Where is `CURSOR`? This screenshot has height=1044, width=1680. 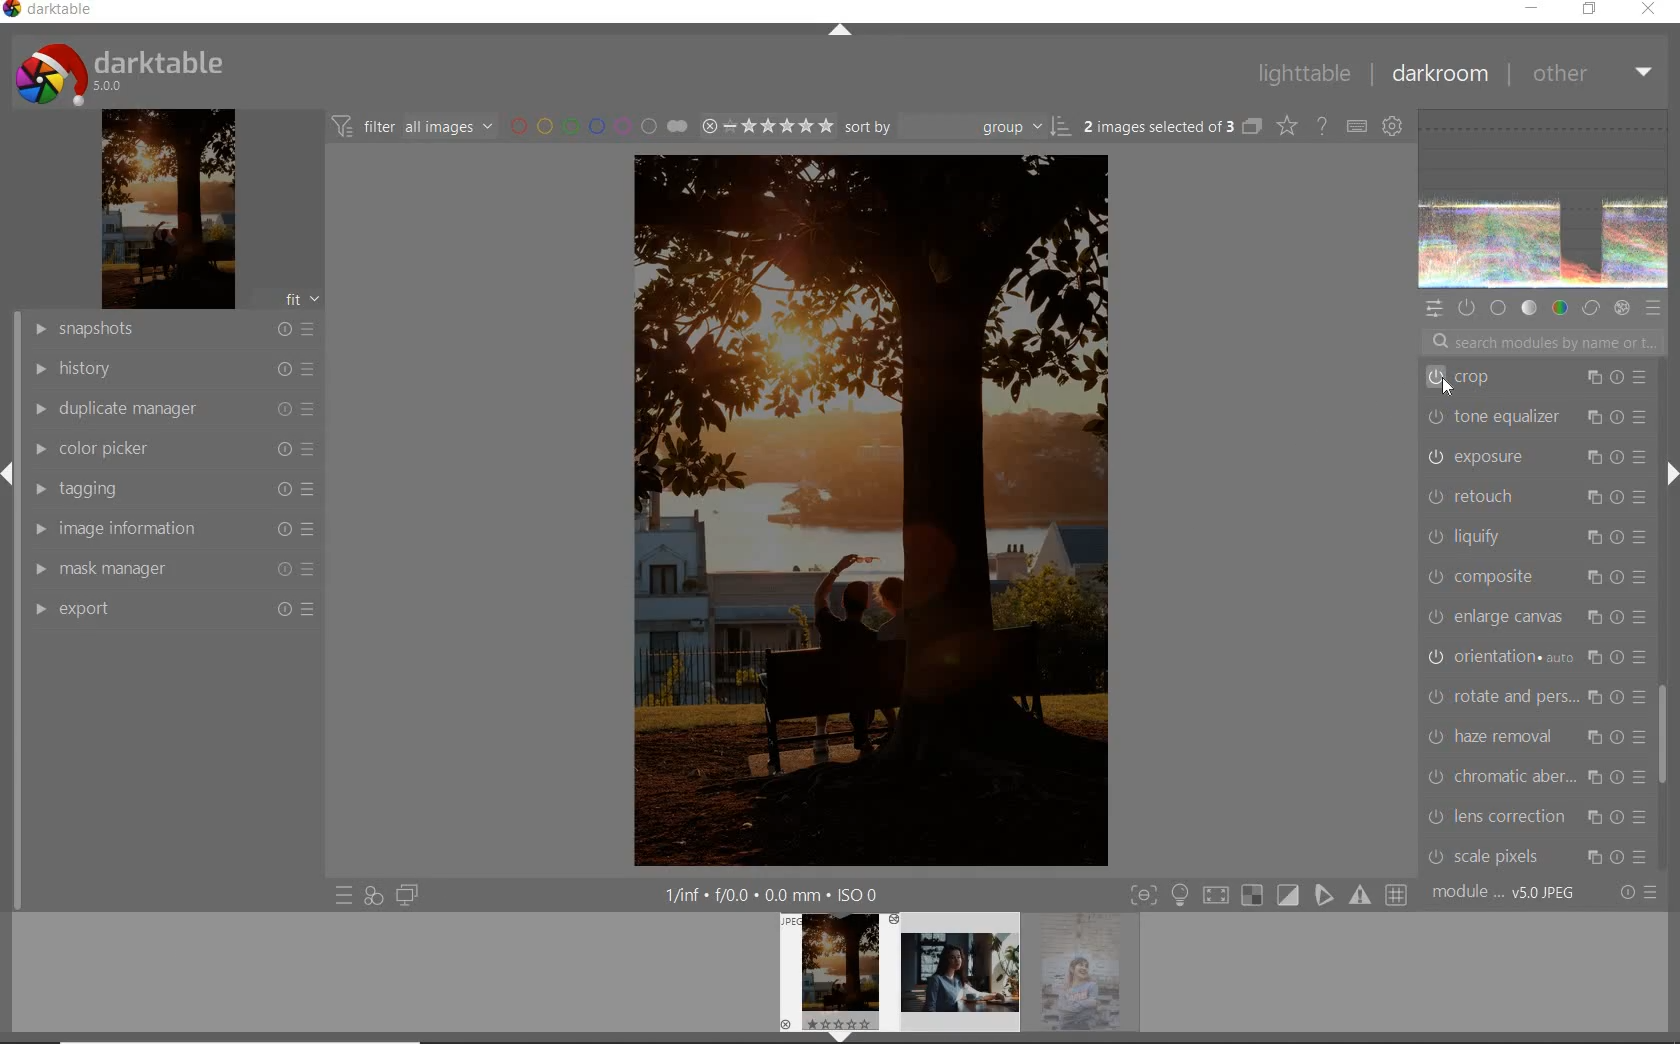
CURSOR is located at coordinates (1446, 387).